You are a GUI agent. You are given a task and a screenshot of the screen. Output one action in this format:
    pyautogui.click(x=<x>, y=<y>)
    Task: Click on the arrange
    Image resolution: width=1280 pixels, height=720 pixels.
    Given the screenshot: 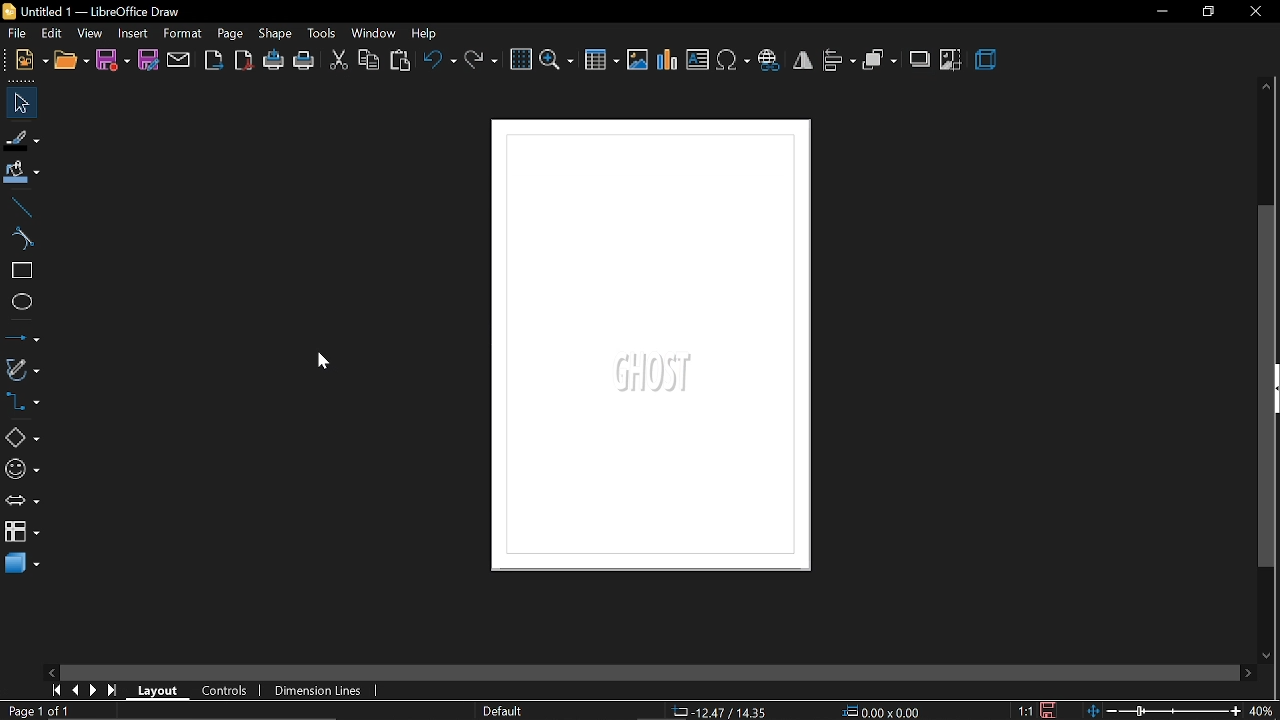 What is the action you would take?
    pyautogui.click(x=880, y=61)
    